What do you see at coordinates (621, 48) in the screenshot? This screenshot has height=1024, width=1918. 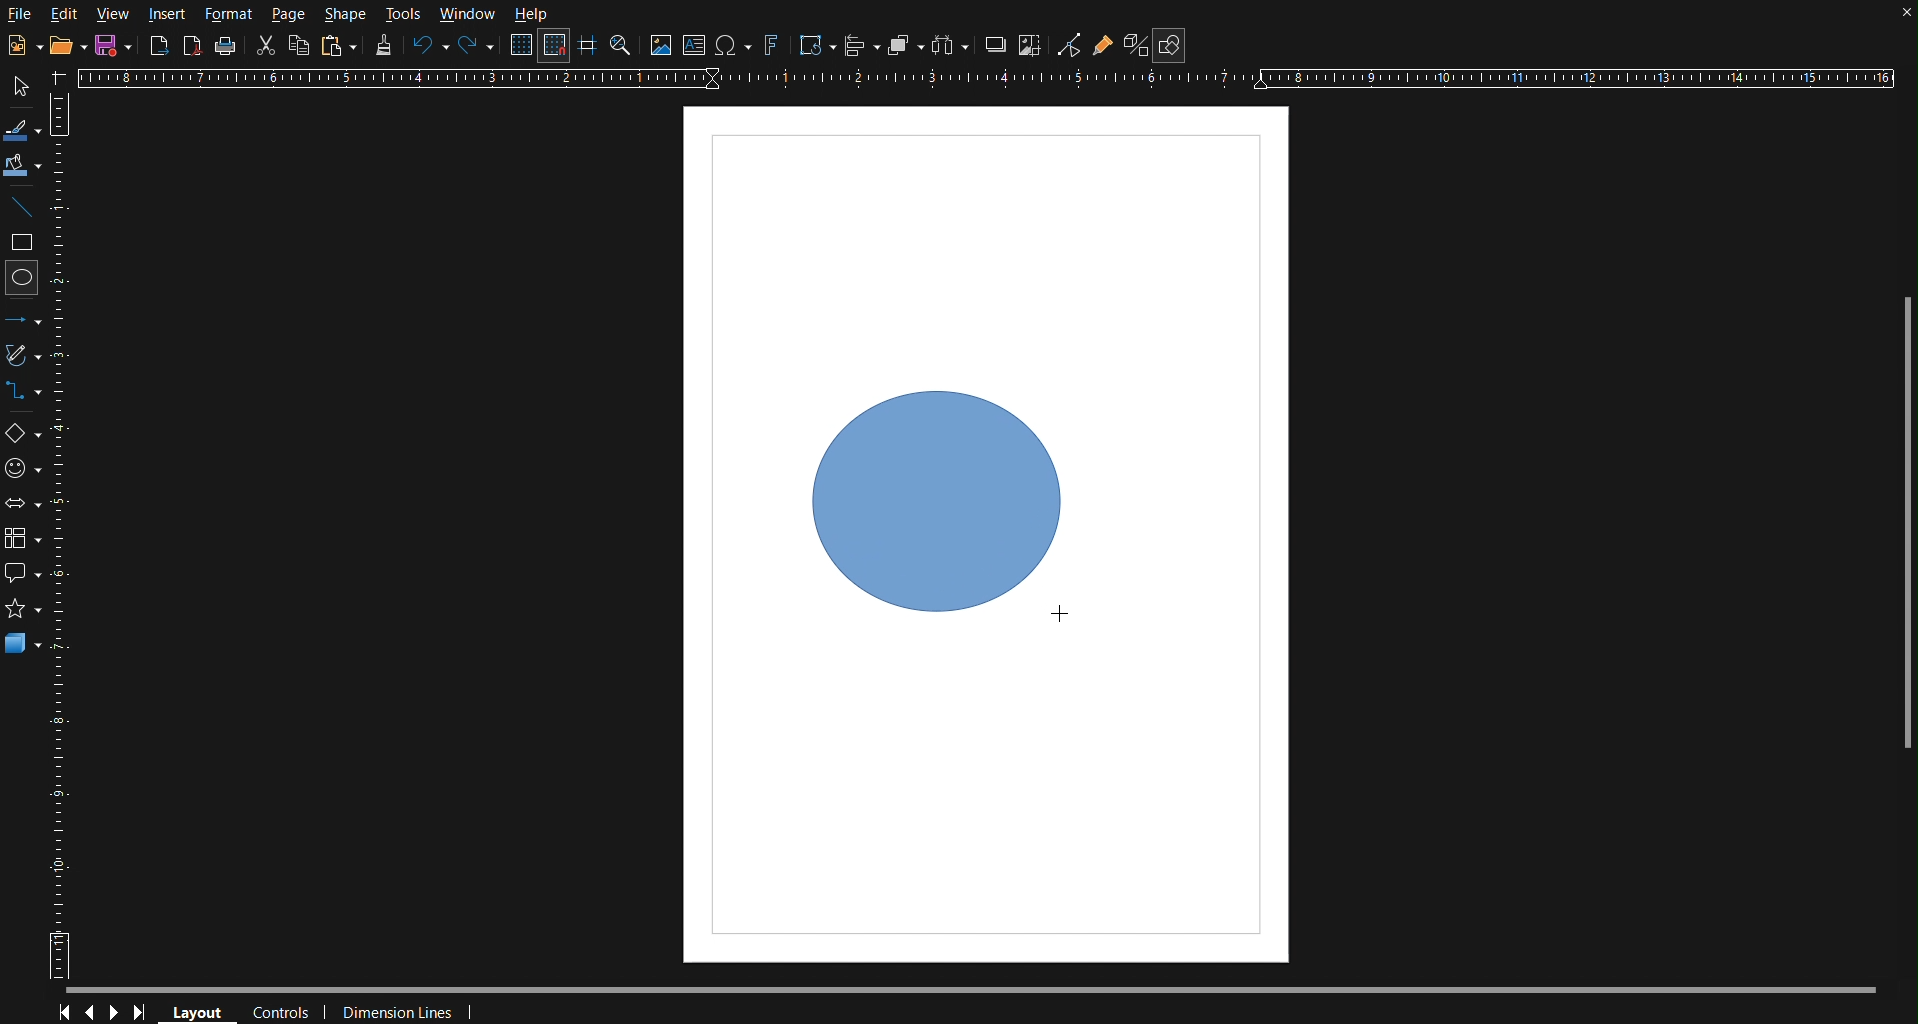 I see `Zoom and Pan` at bounding box center [621, 48].